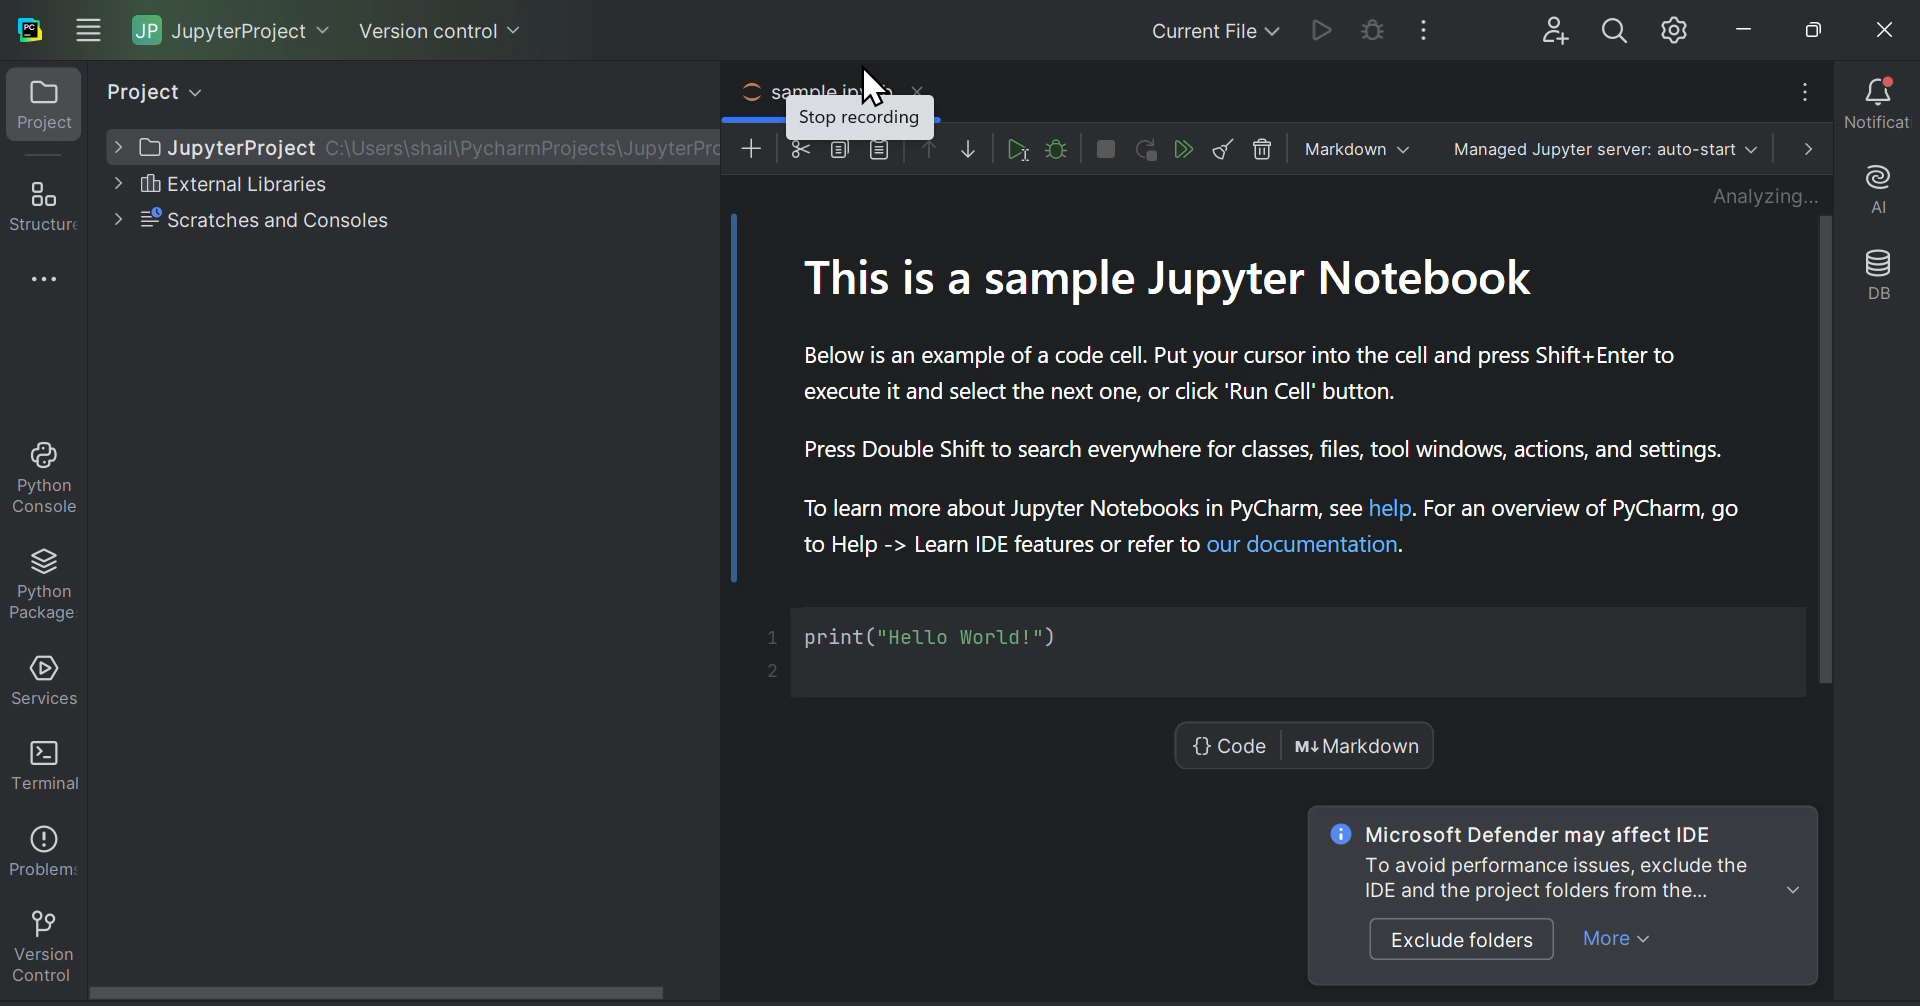 The height and width of the screenshot is (1006, 1920). I want to click on Jupiter project, so click(226, 29).